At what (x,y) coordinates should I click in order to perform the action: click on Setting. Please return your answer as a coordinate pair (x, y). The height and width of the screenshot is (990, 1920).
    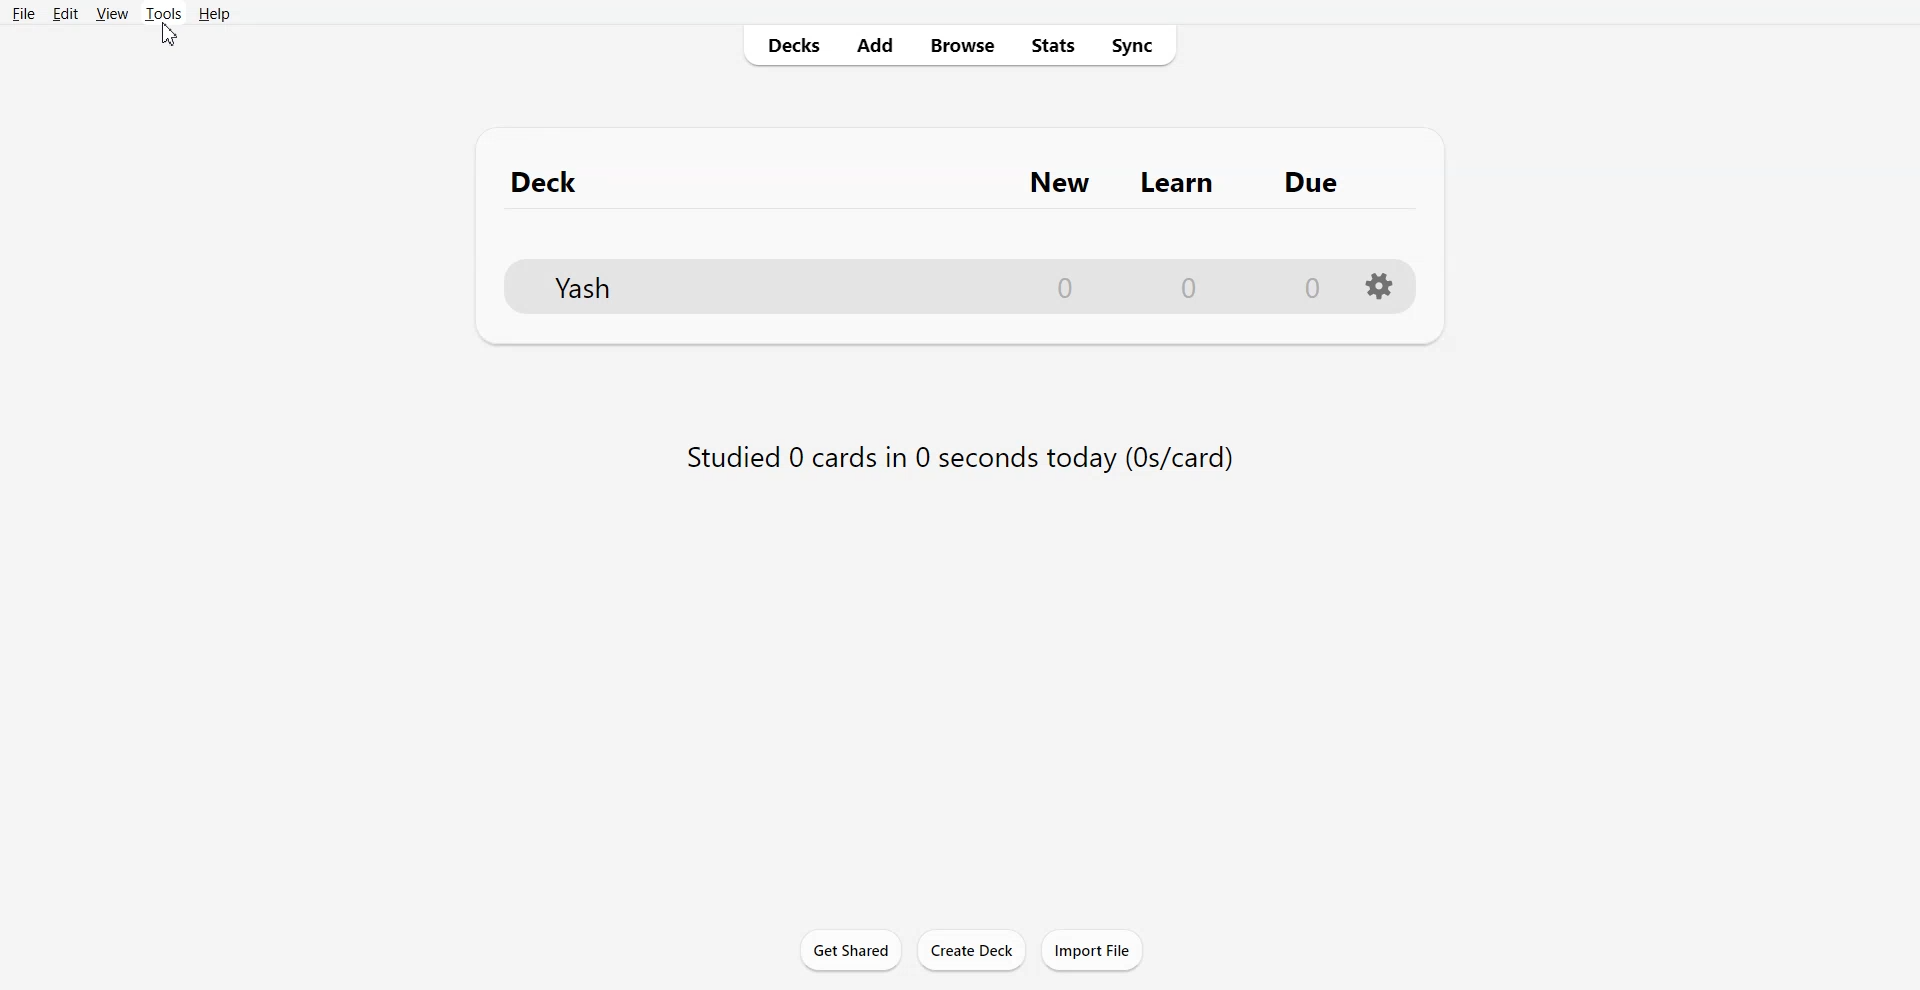
    Looking at the image, I should click on (1380, 285).